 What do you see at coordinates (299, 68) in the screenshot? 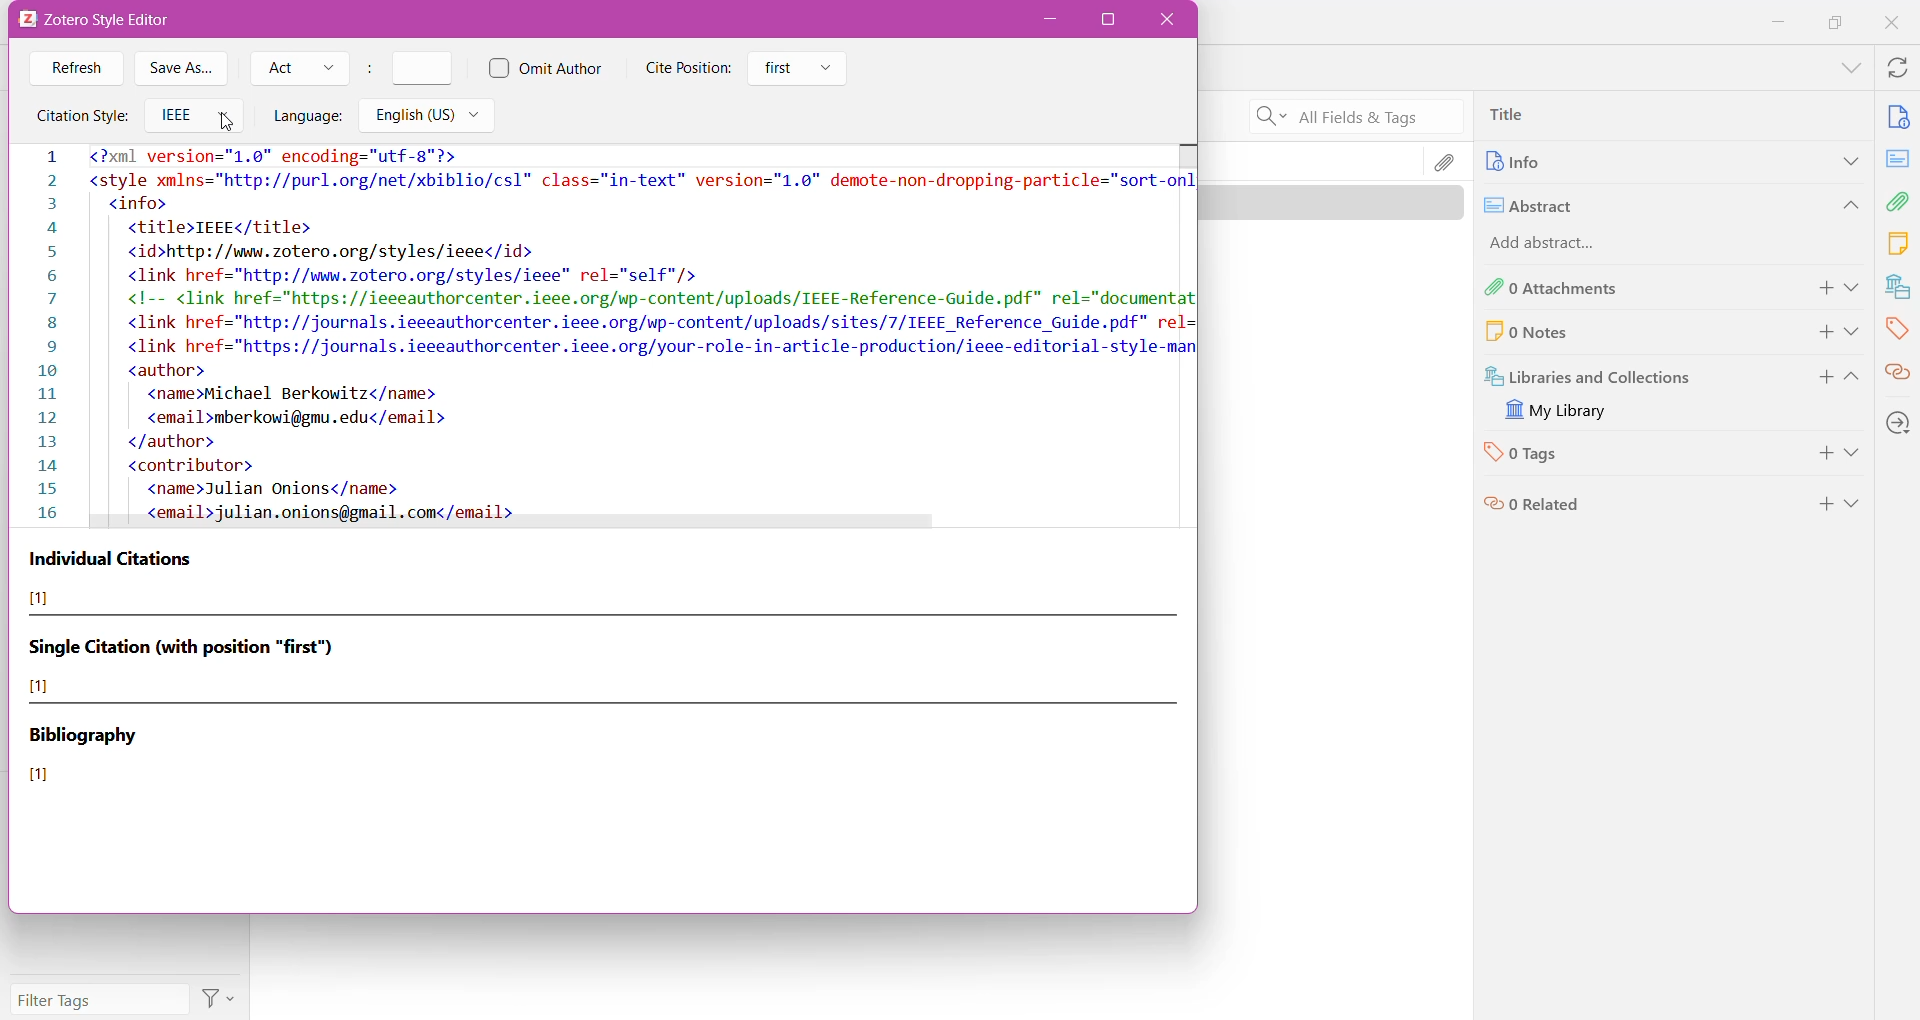
I see `Act` at bounding box center [299, 68].